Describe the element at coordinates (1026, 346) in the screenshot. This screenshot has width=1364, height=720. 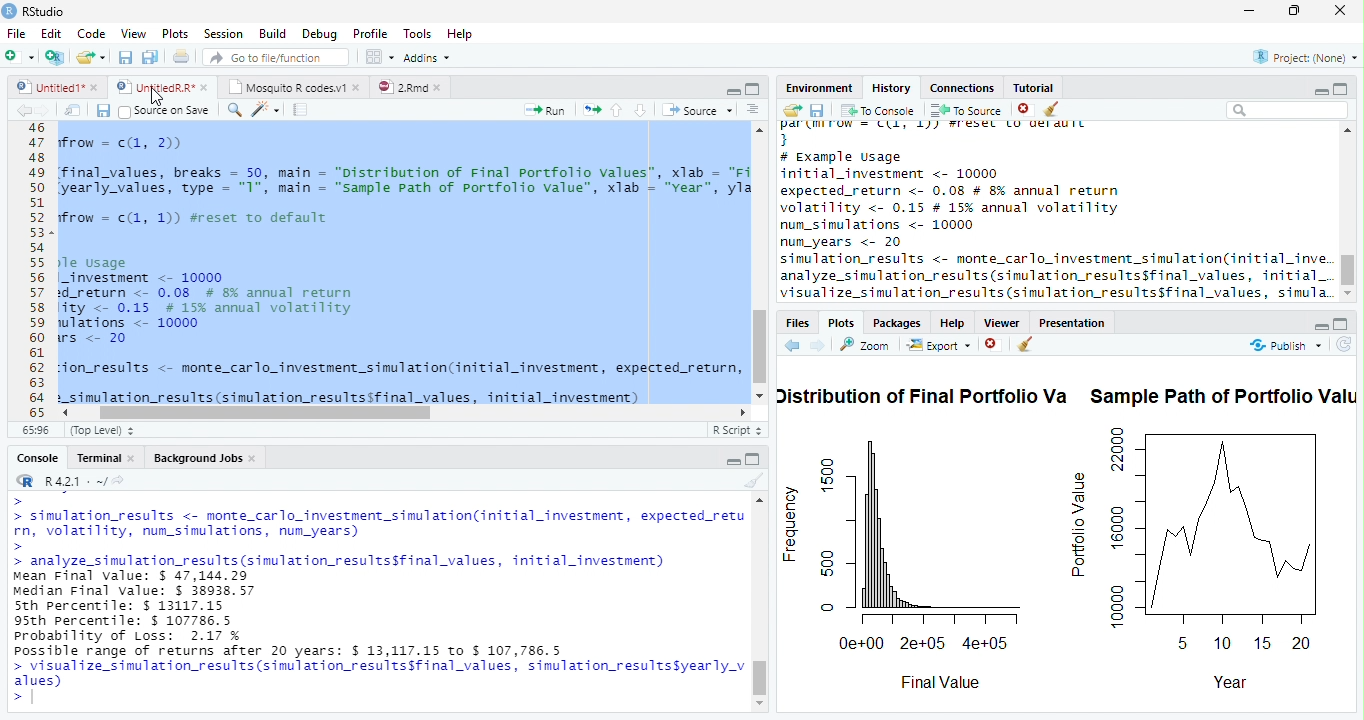
I see `Clear` at that location.